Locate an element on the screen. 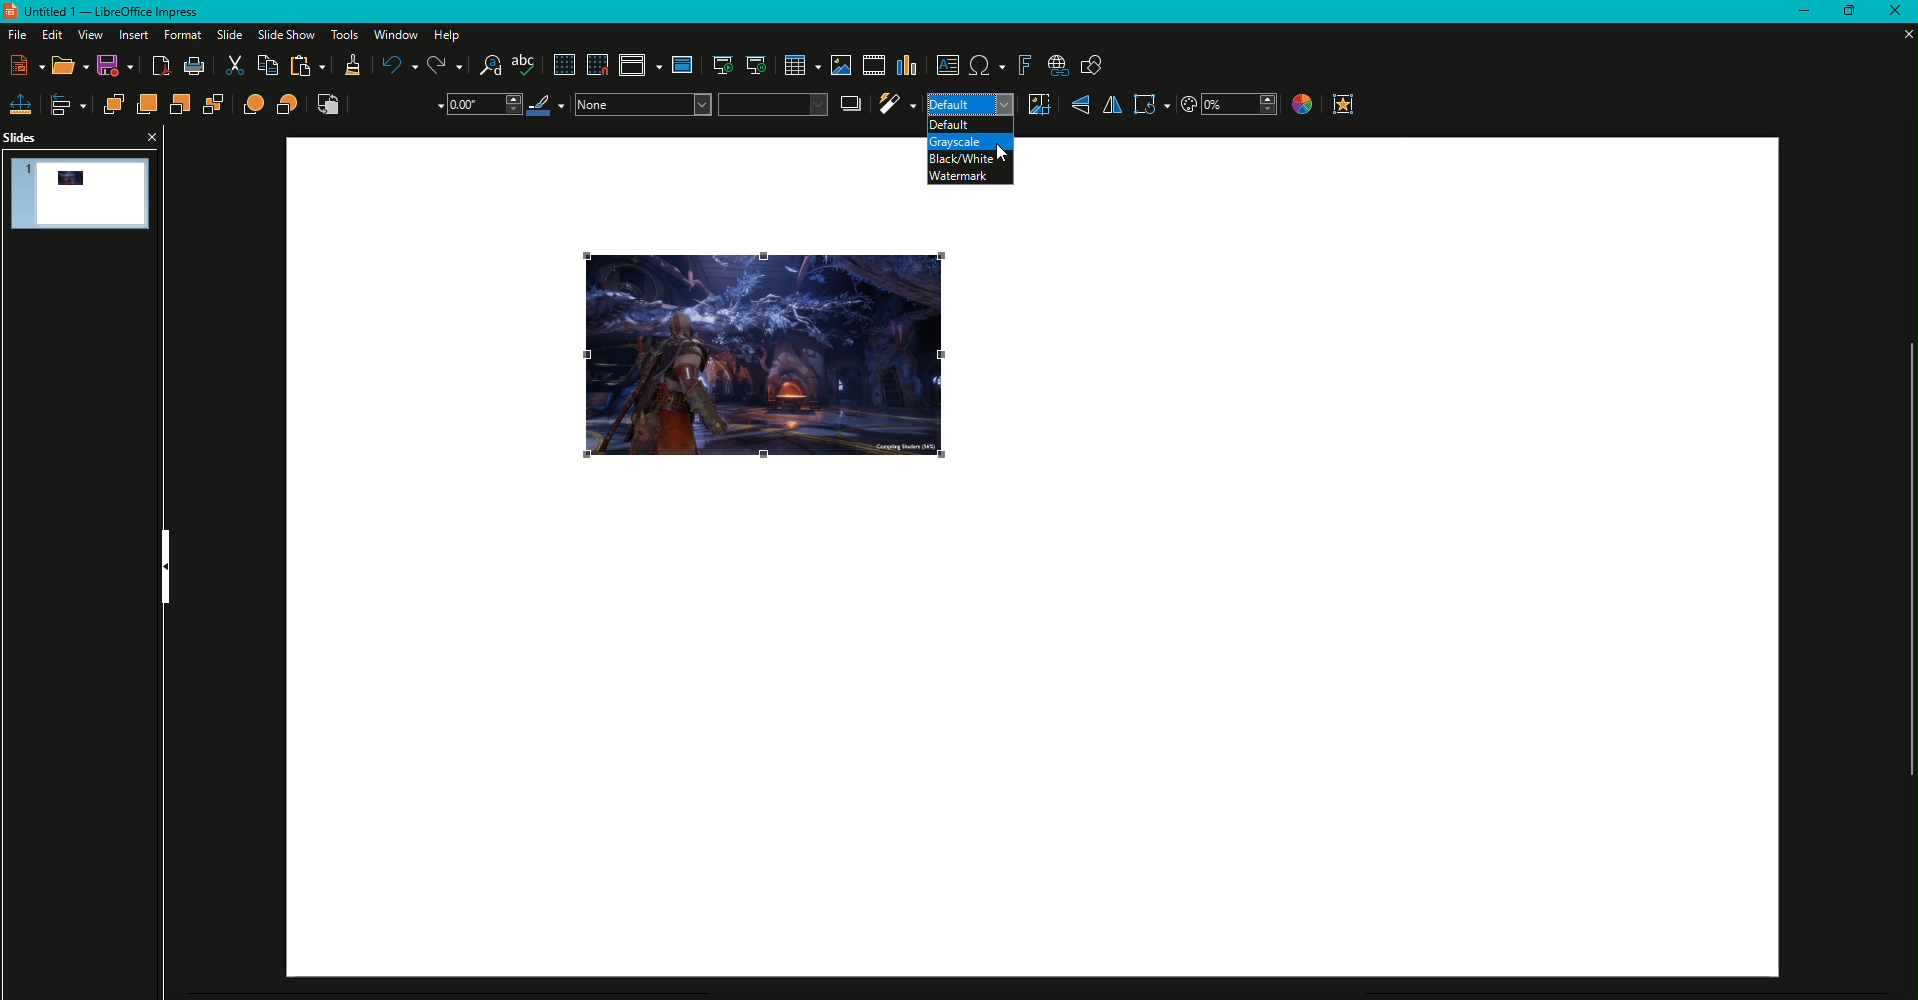  cursor is located at coordinates (1007, 154).